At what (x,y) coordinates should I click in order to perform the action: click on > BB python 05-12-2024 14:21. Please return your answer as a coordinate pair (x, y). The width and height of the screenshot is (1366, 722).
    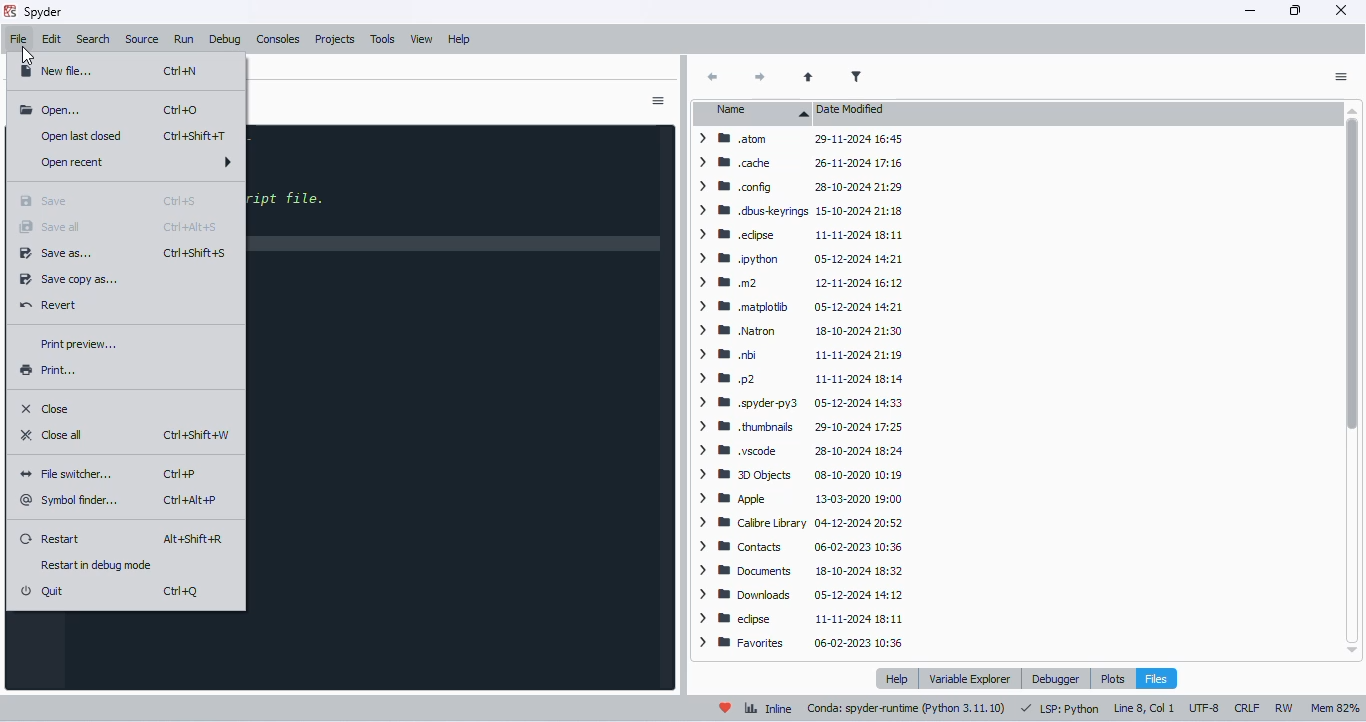
    Looking at the image, I should click on (796, 258).